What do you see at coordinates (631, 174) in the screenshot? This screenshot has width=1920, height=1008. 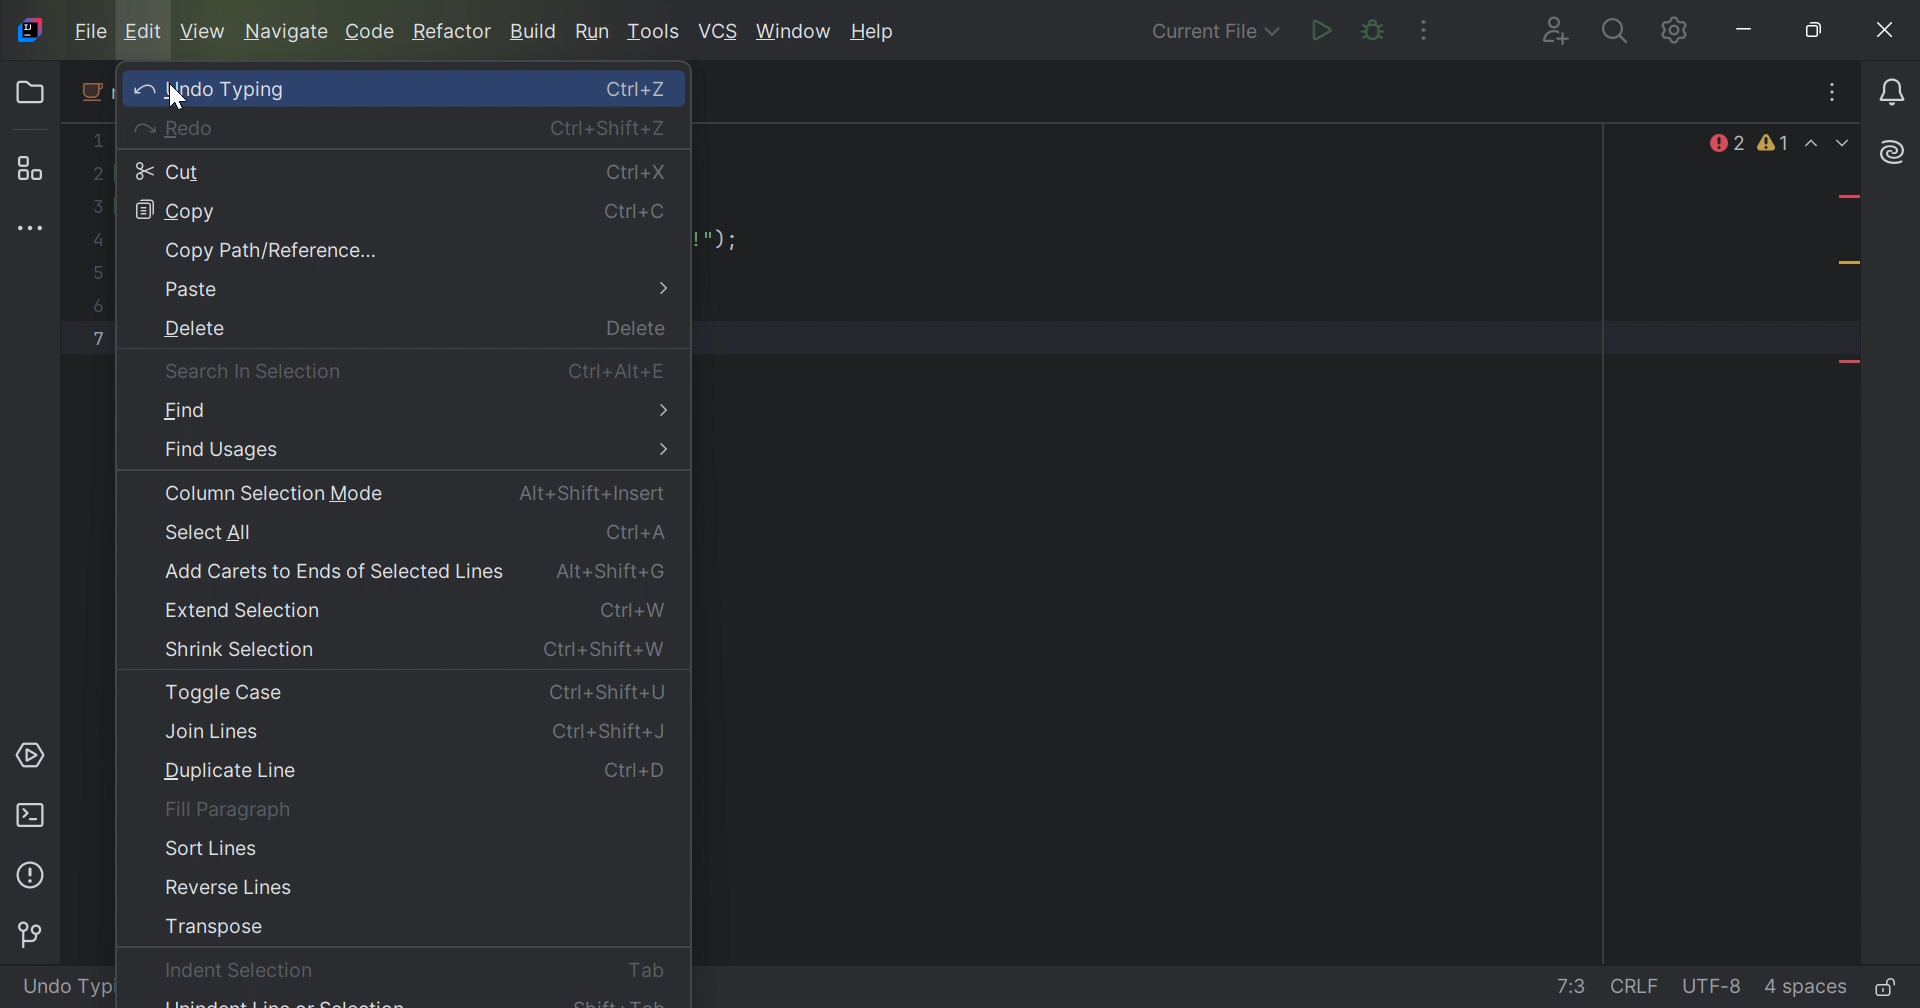 I see `Ctrl+X` at bounding box center [631, 174].